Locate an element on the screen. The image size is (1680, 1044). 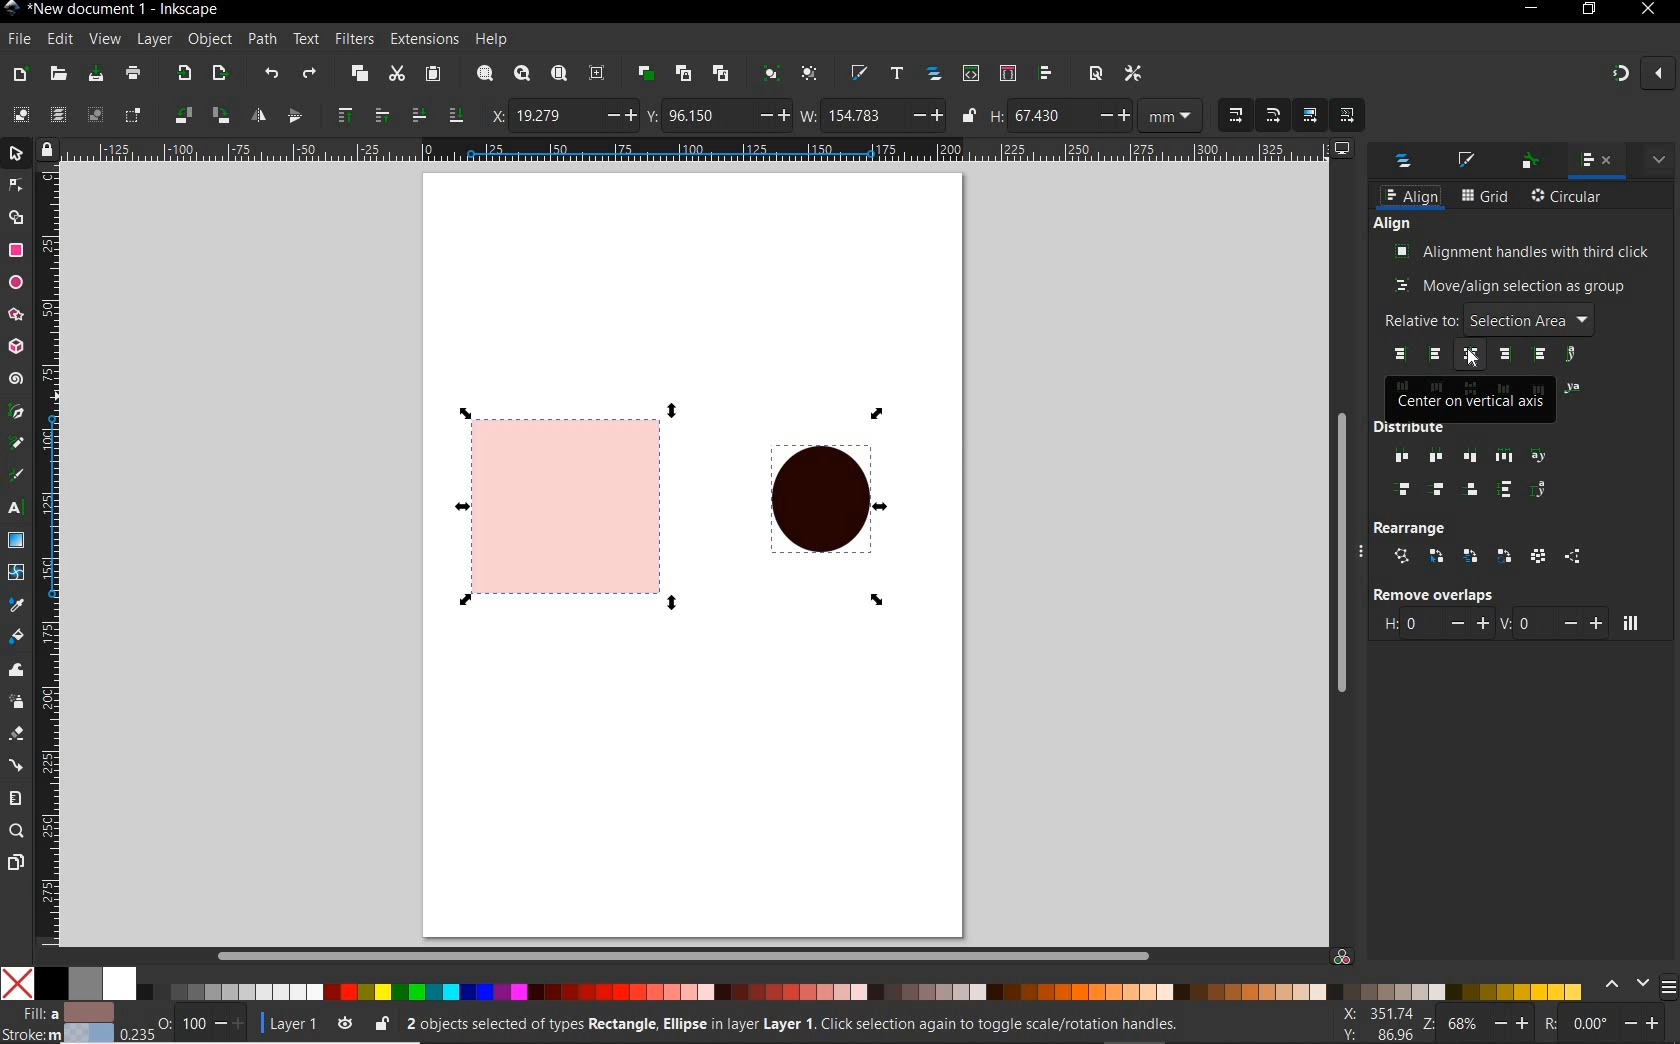
OPACITY is located at coordinates (182, 1022).